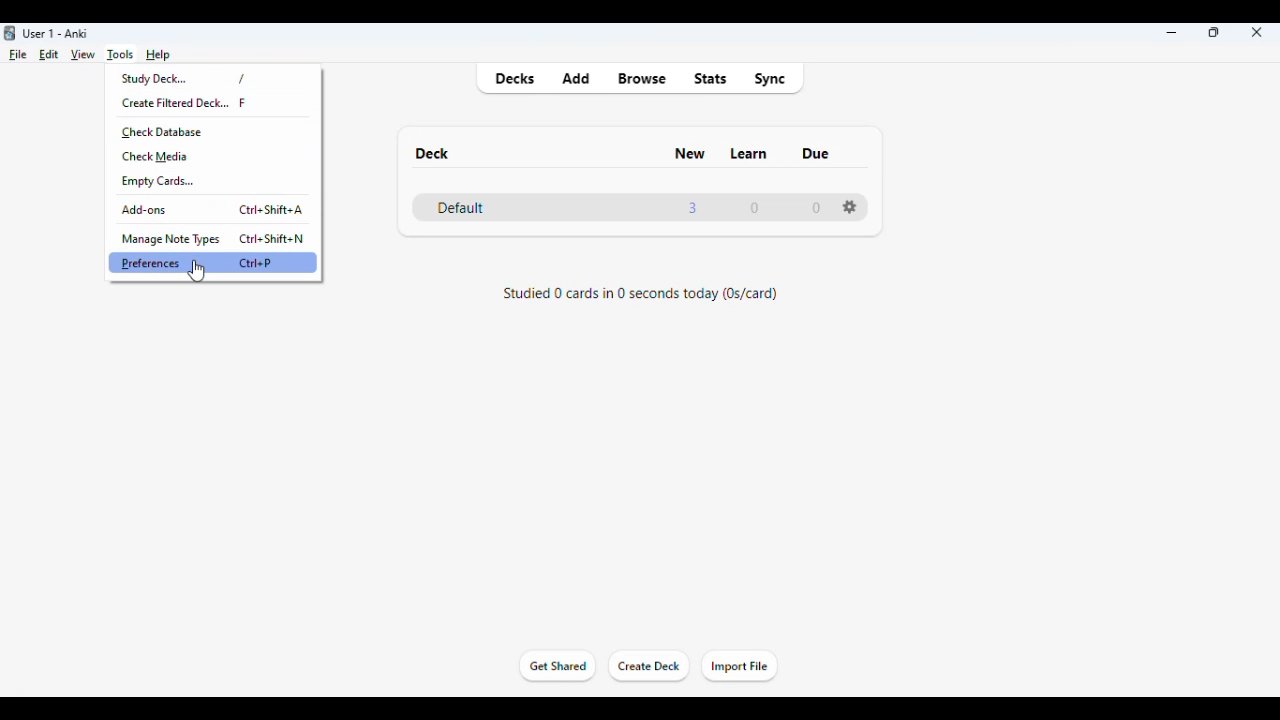 This screenshot has height=720, width=1280. I want to click on due, so click(816, 154).